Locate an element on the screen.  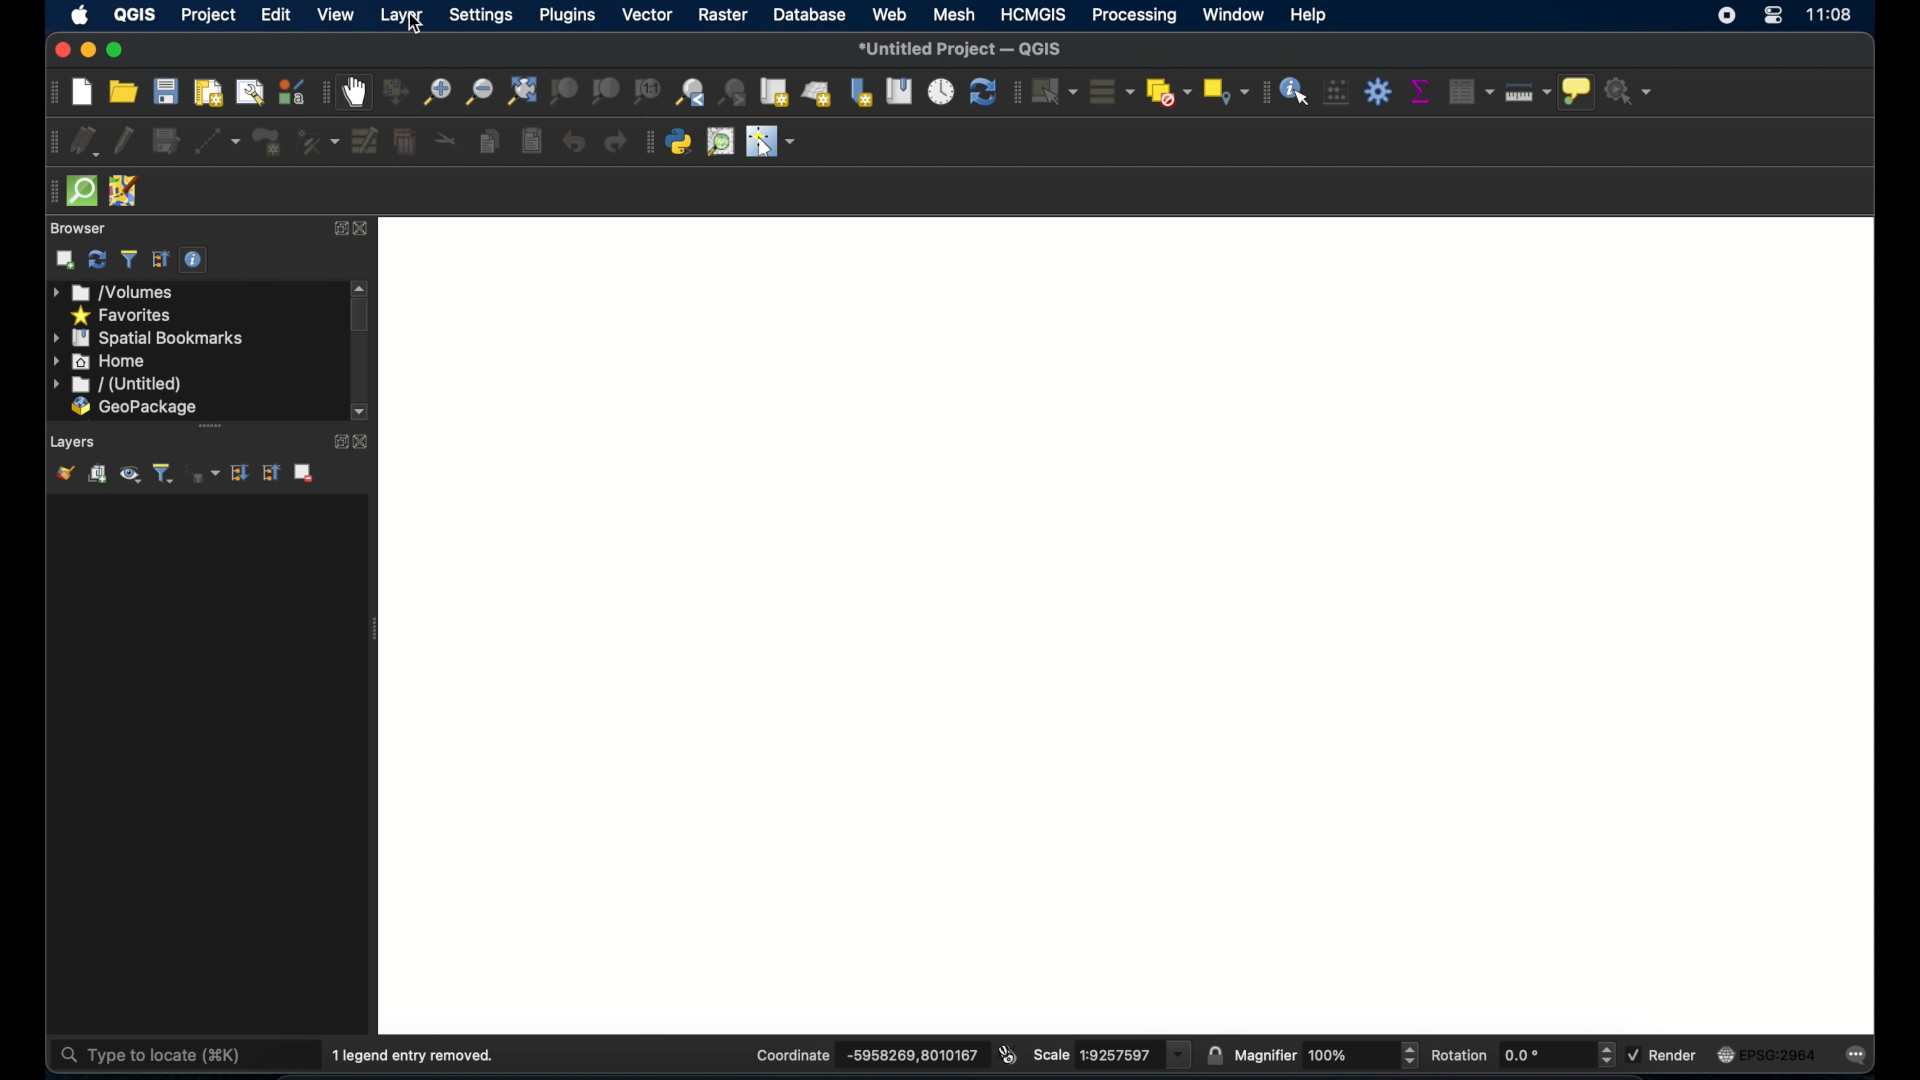
save project is located at coordinates (166, 92).